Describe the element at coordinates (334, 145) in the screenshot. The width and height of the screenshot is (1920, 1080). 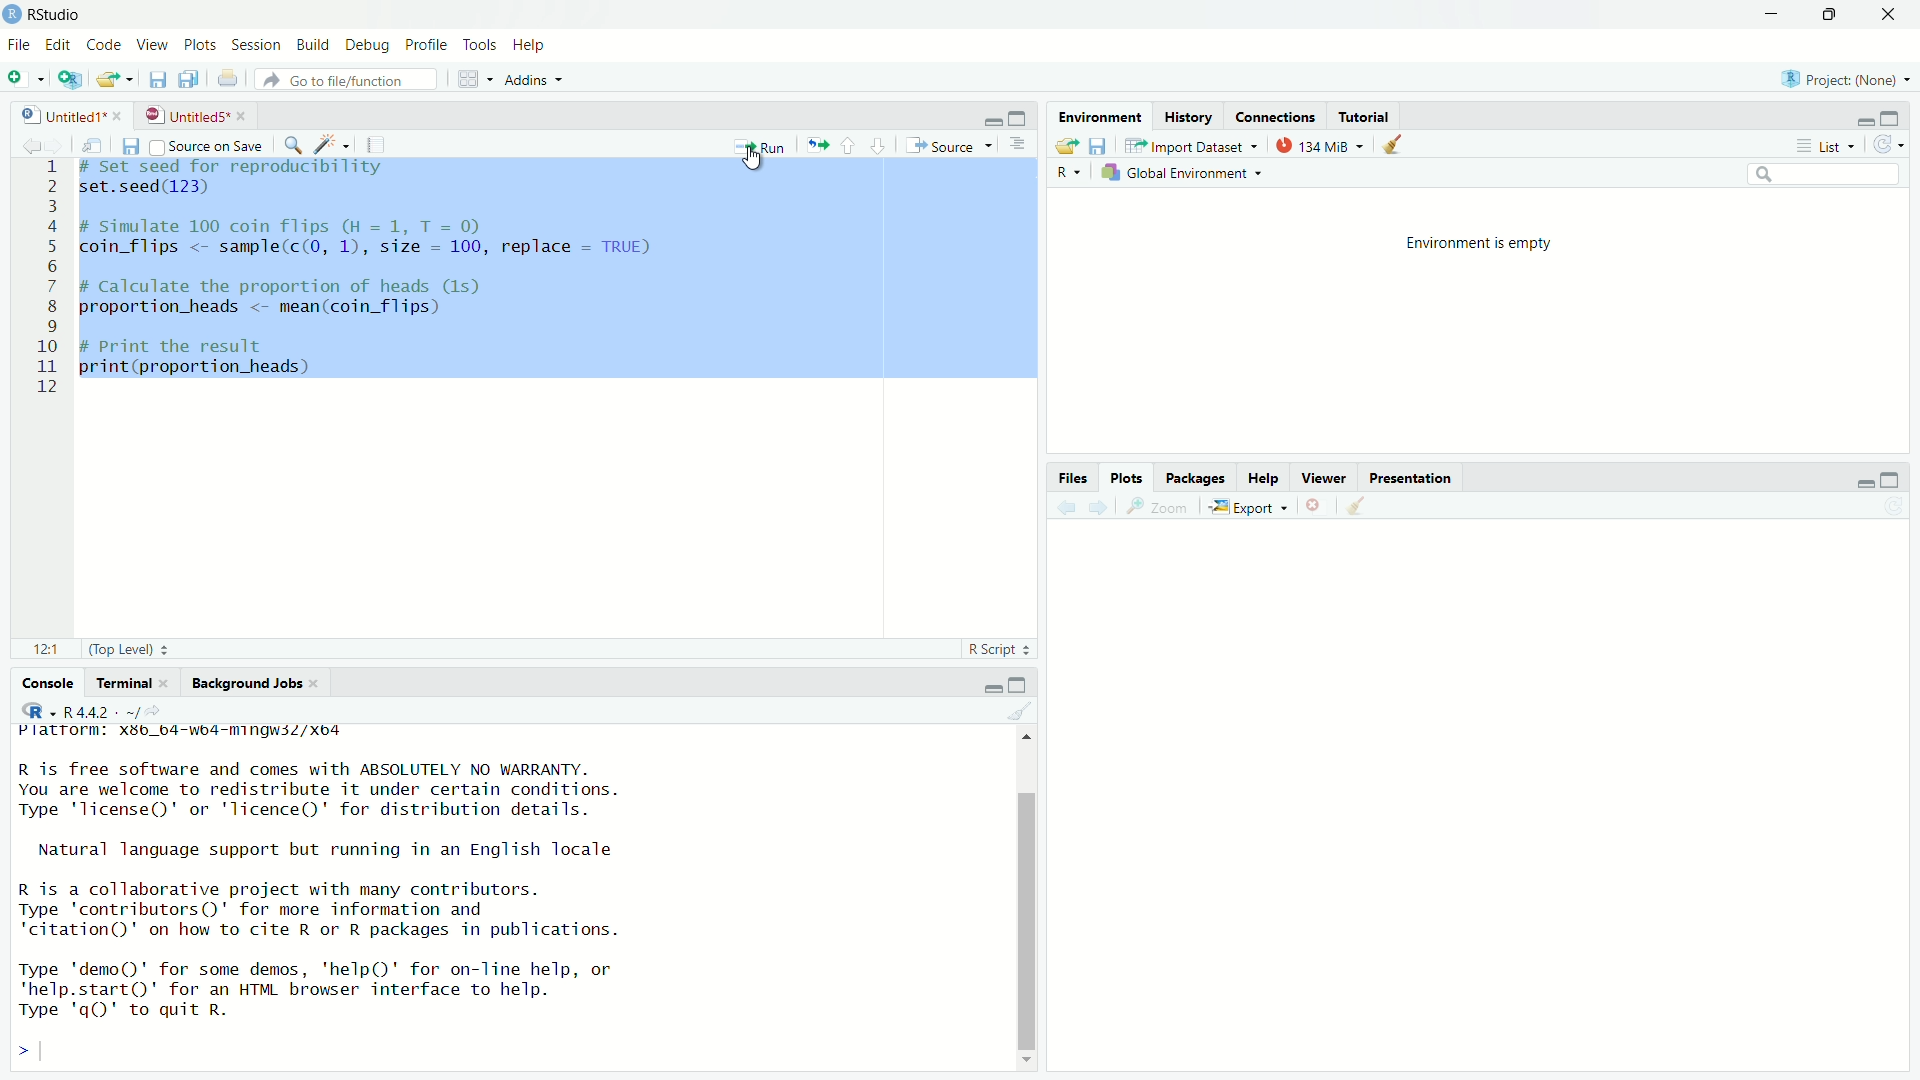
I see `code tools` at that location.